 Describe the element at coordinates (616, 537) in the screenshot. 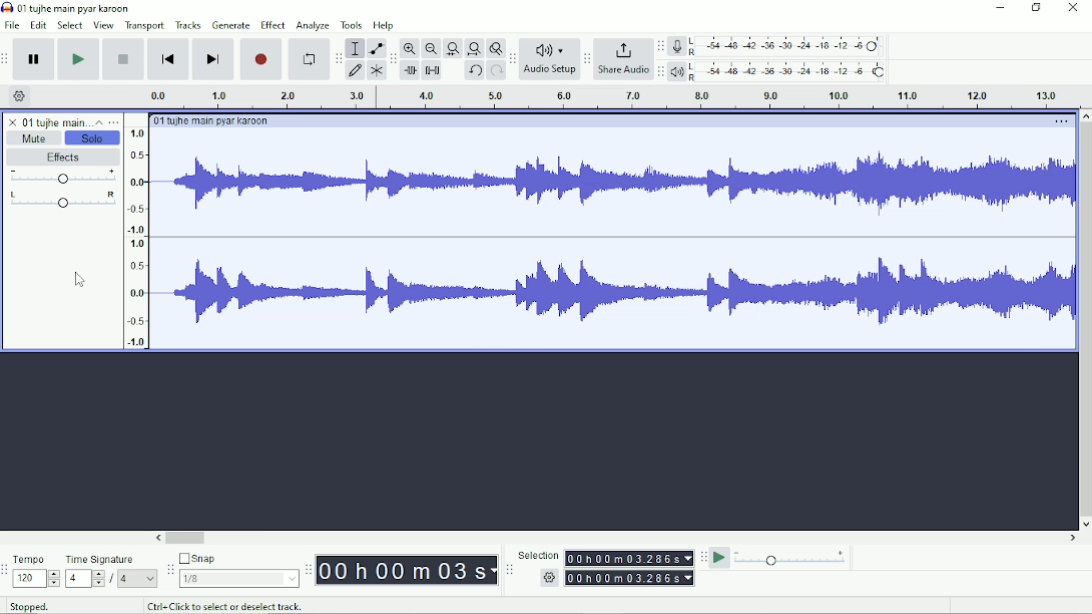

I see `Horizontal scrollbar` at that location.